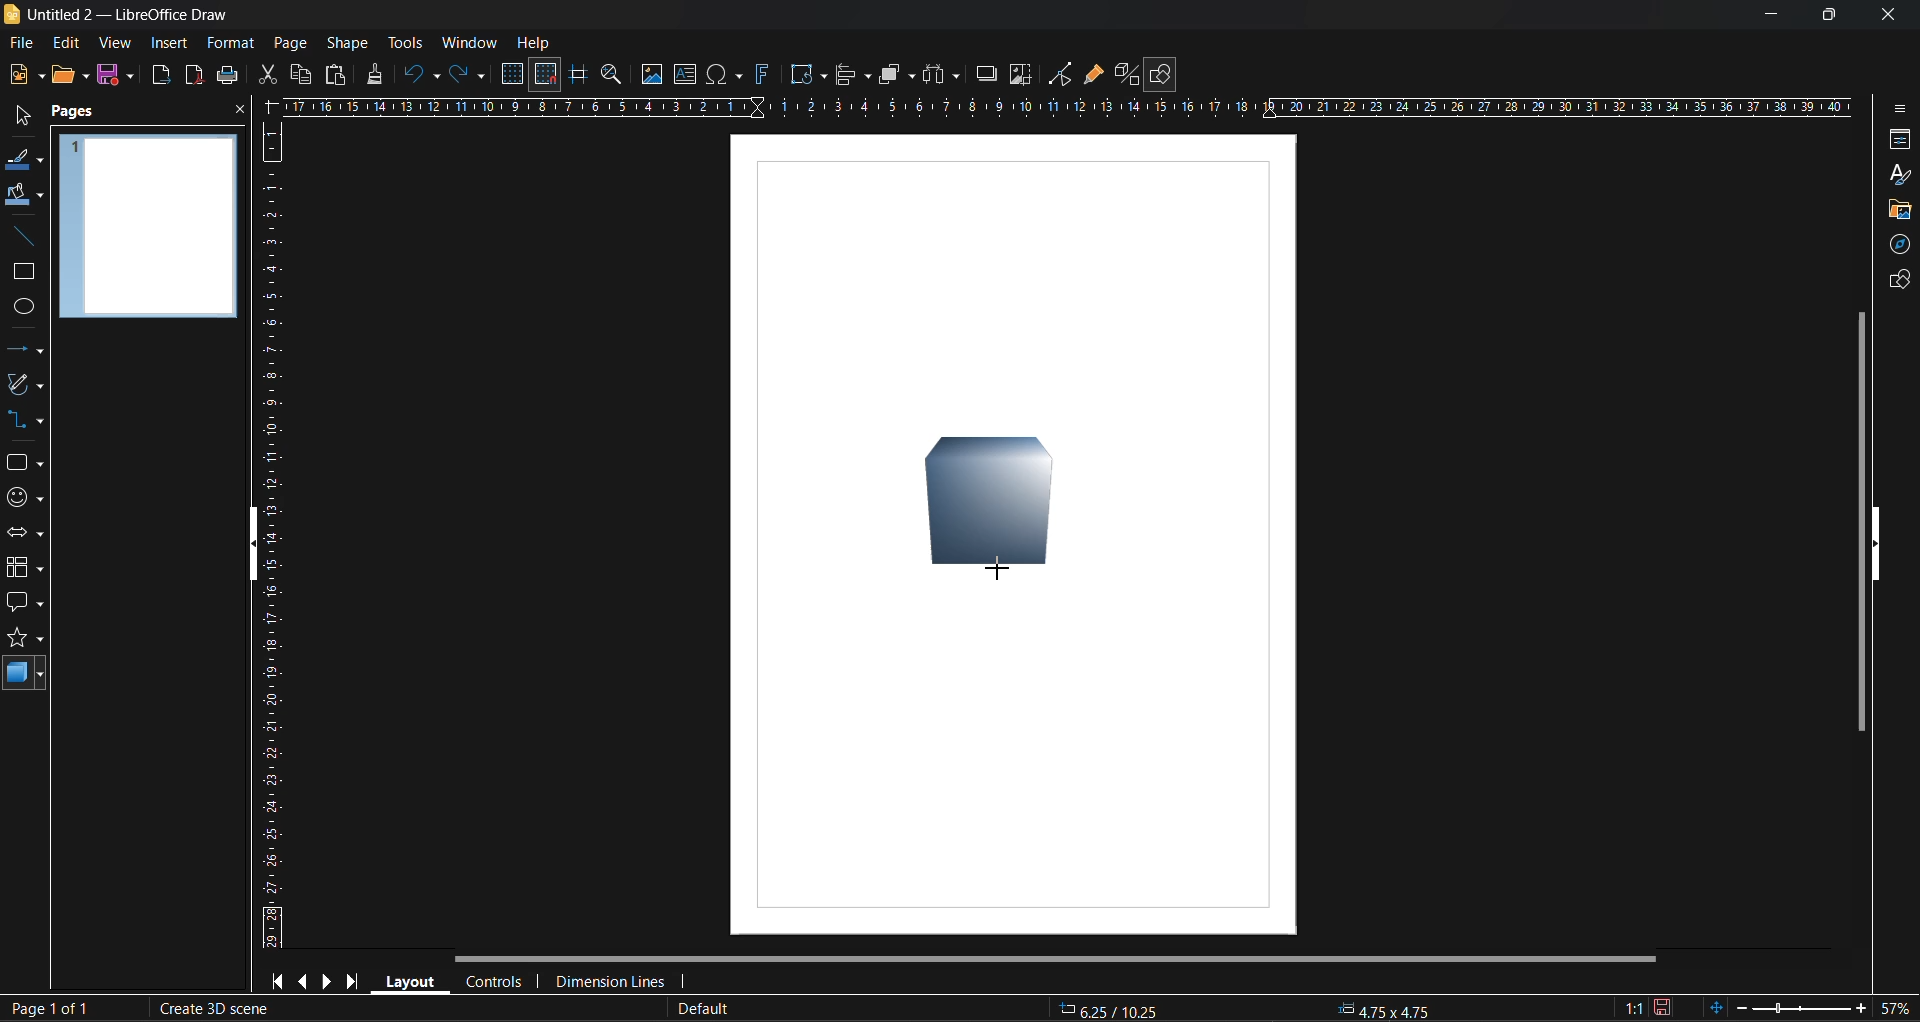  Describe the element at coordinates (23, 463) in the screenshot. I see `shapes` at that location.